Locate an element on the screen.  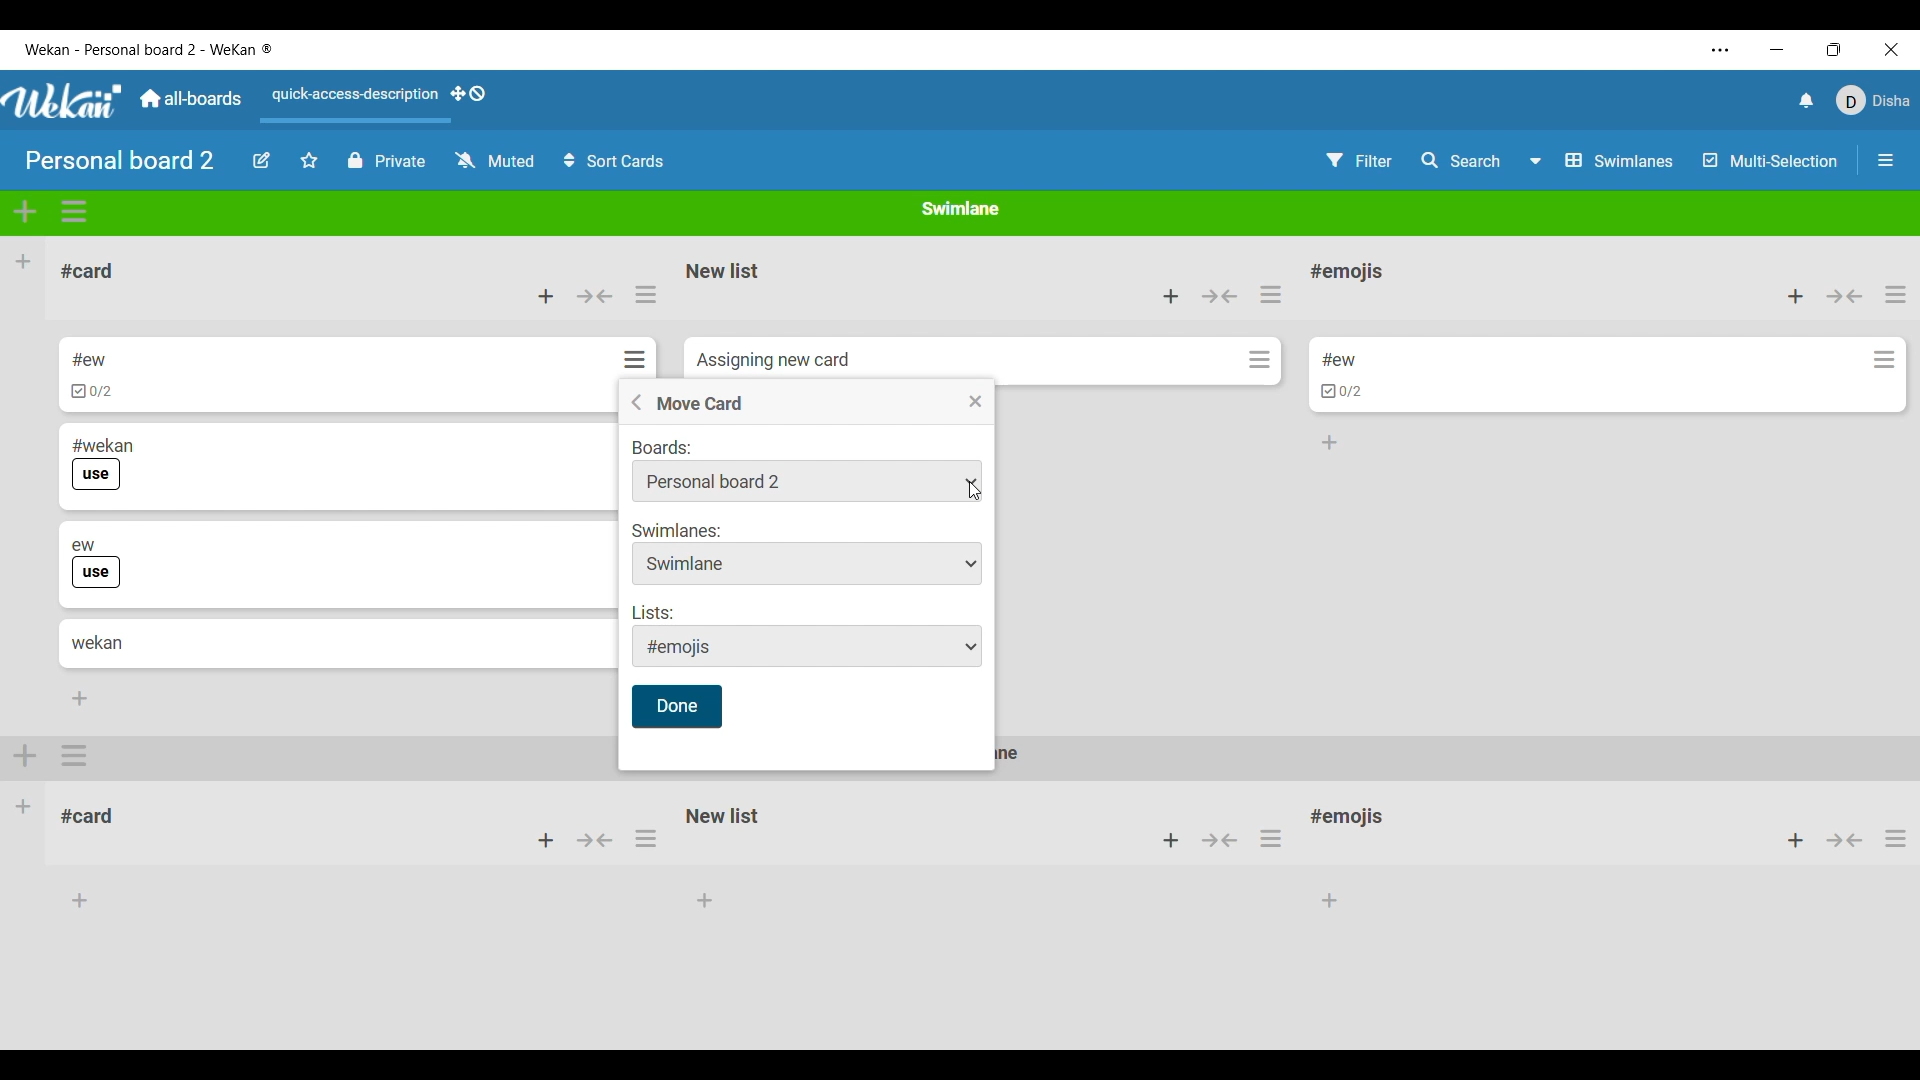
Indicates swimlane options is located at coordinates (676, 530).